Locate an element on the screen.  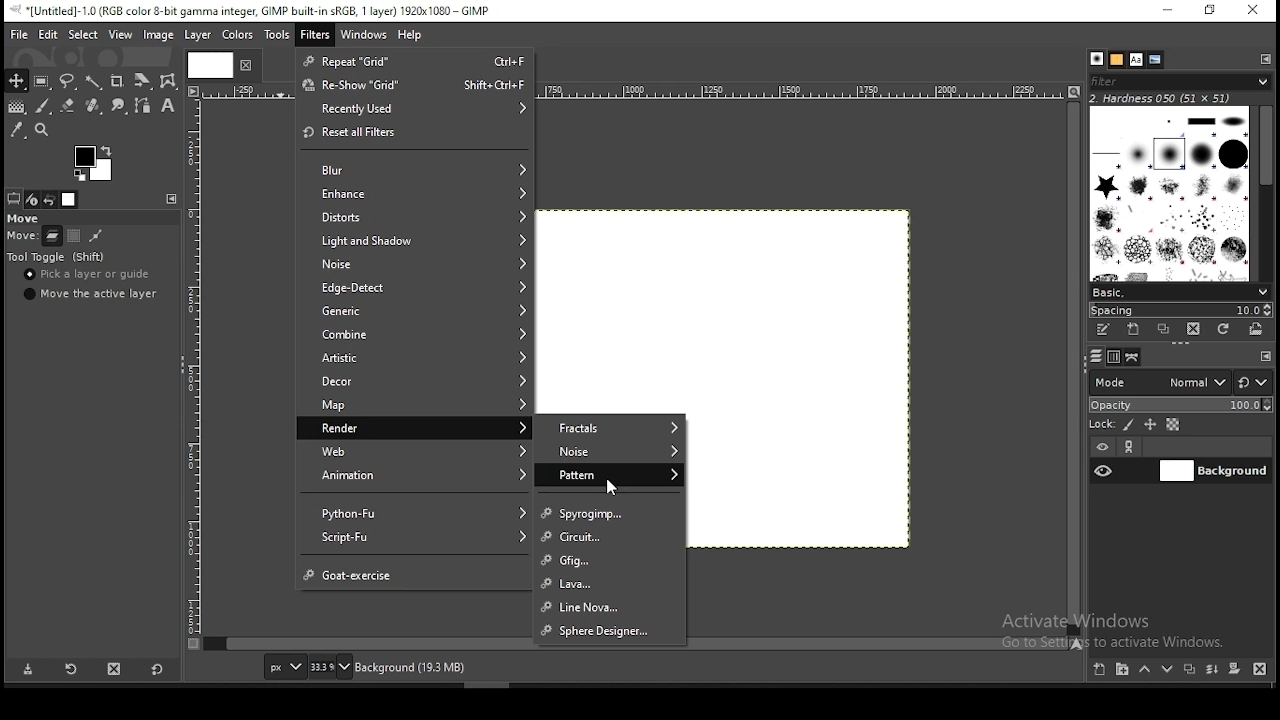
opacity is located at coordinates (1183, 405).